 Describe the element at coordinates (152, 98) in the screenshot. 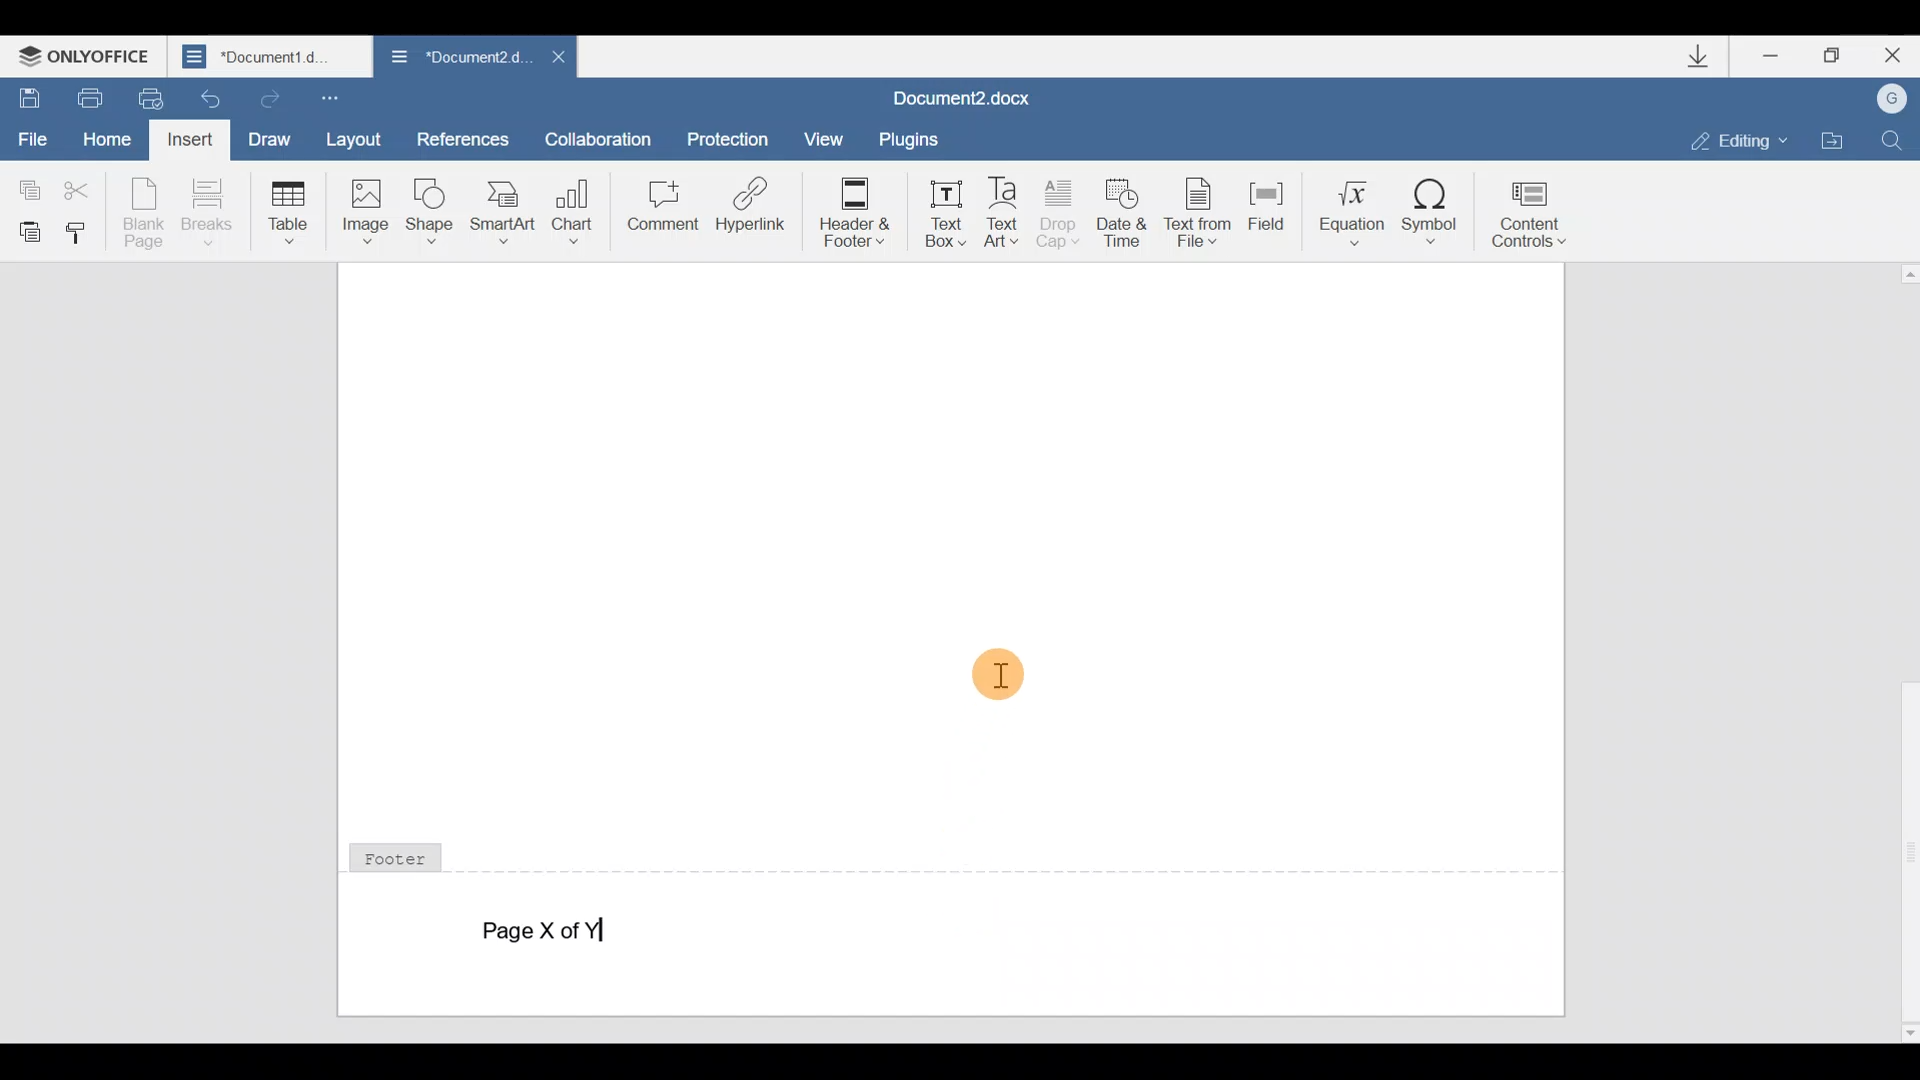

I see `Quick print` at that location.